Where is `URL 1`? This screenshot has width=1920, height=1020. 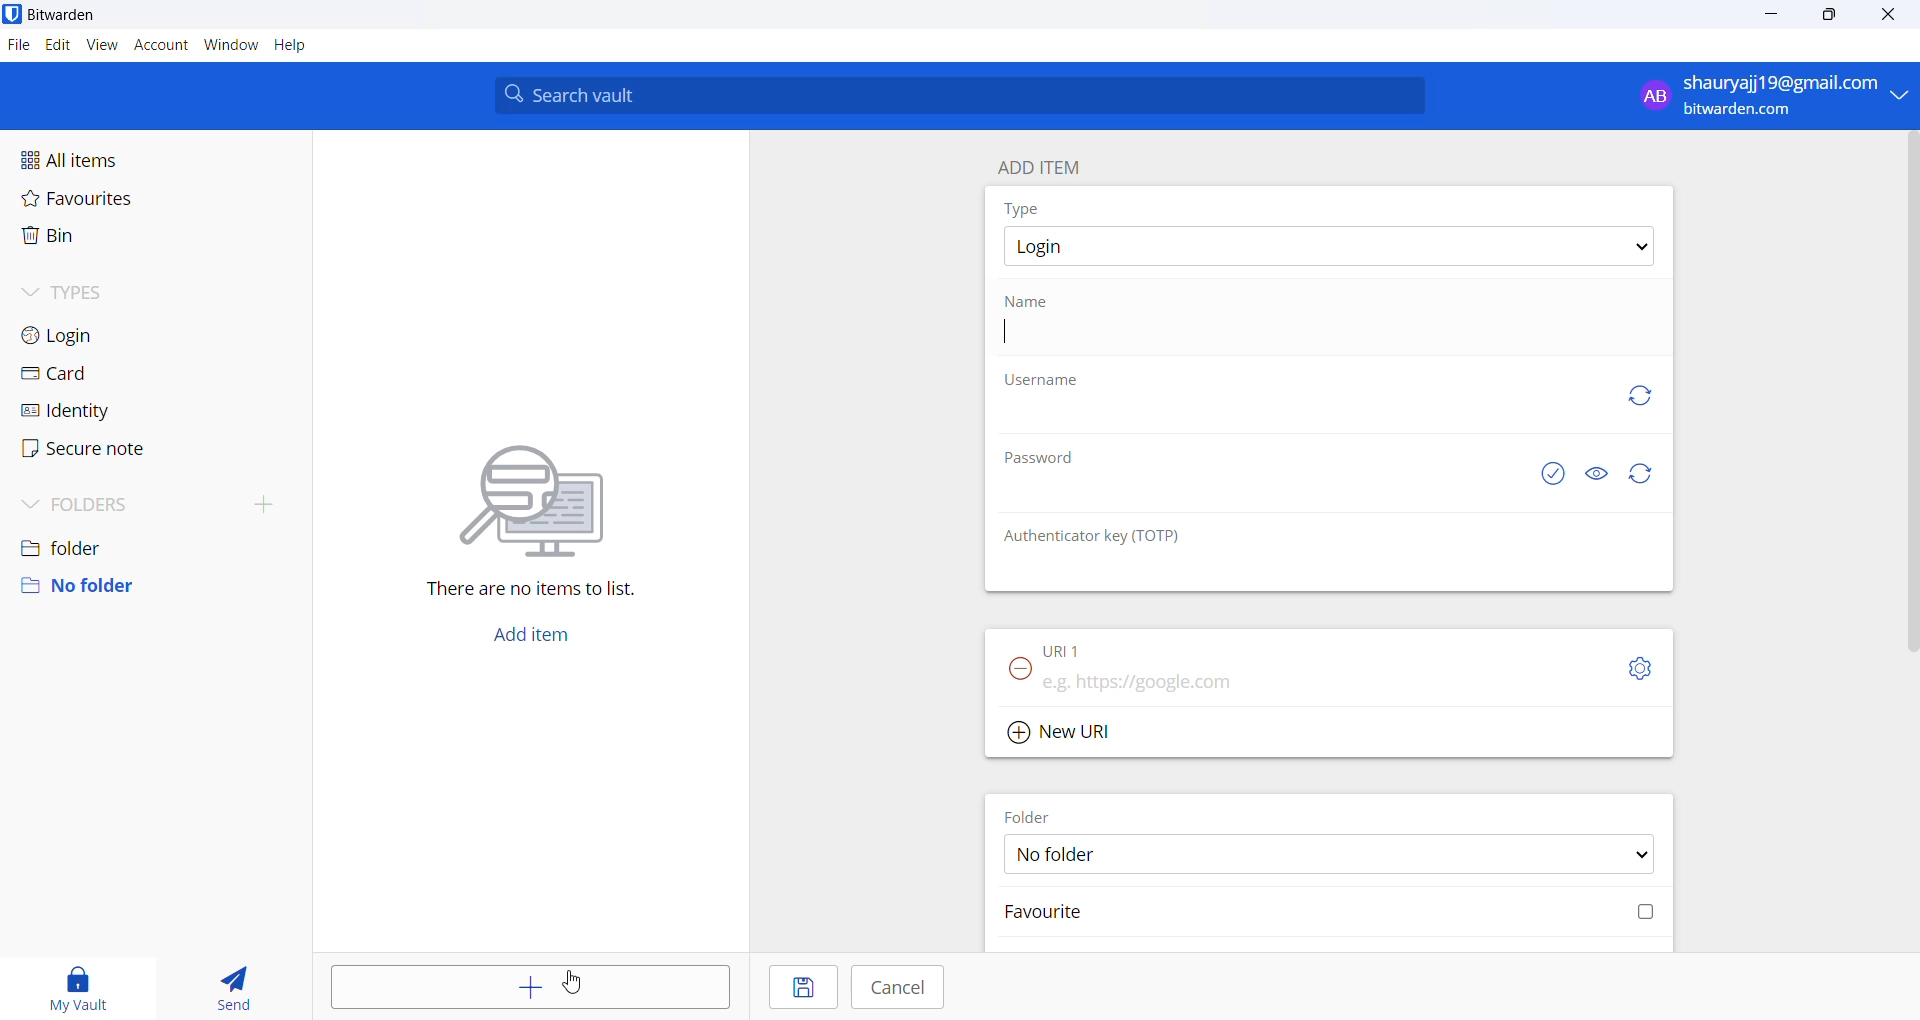
URL 1 is located at coordinates (1098, 649).